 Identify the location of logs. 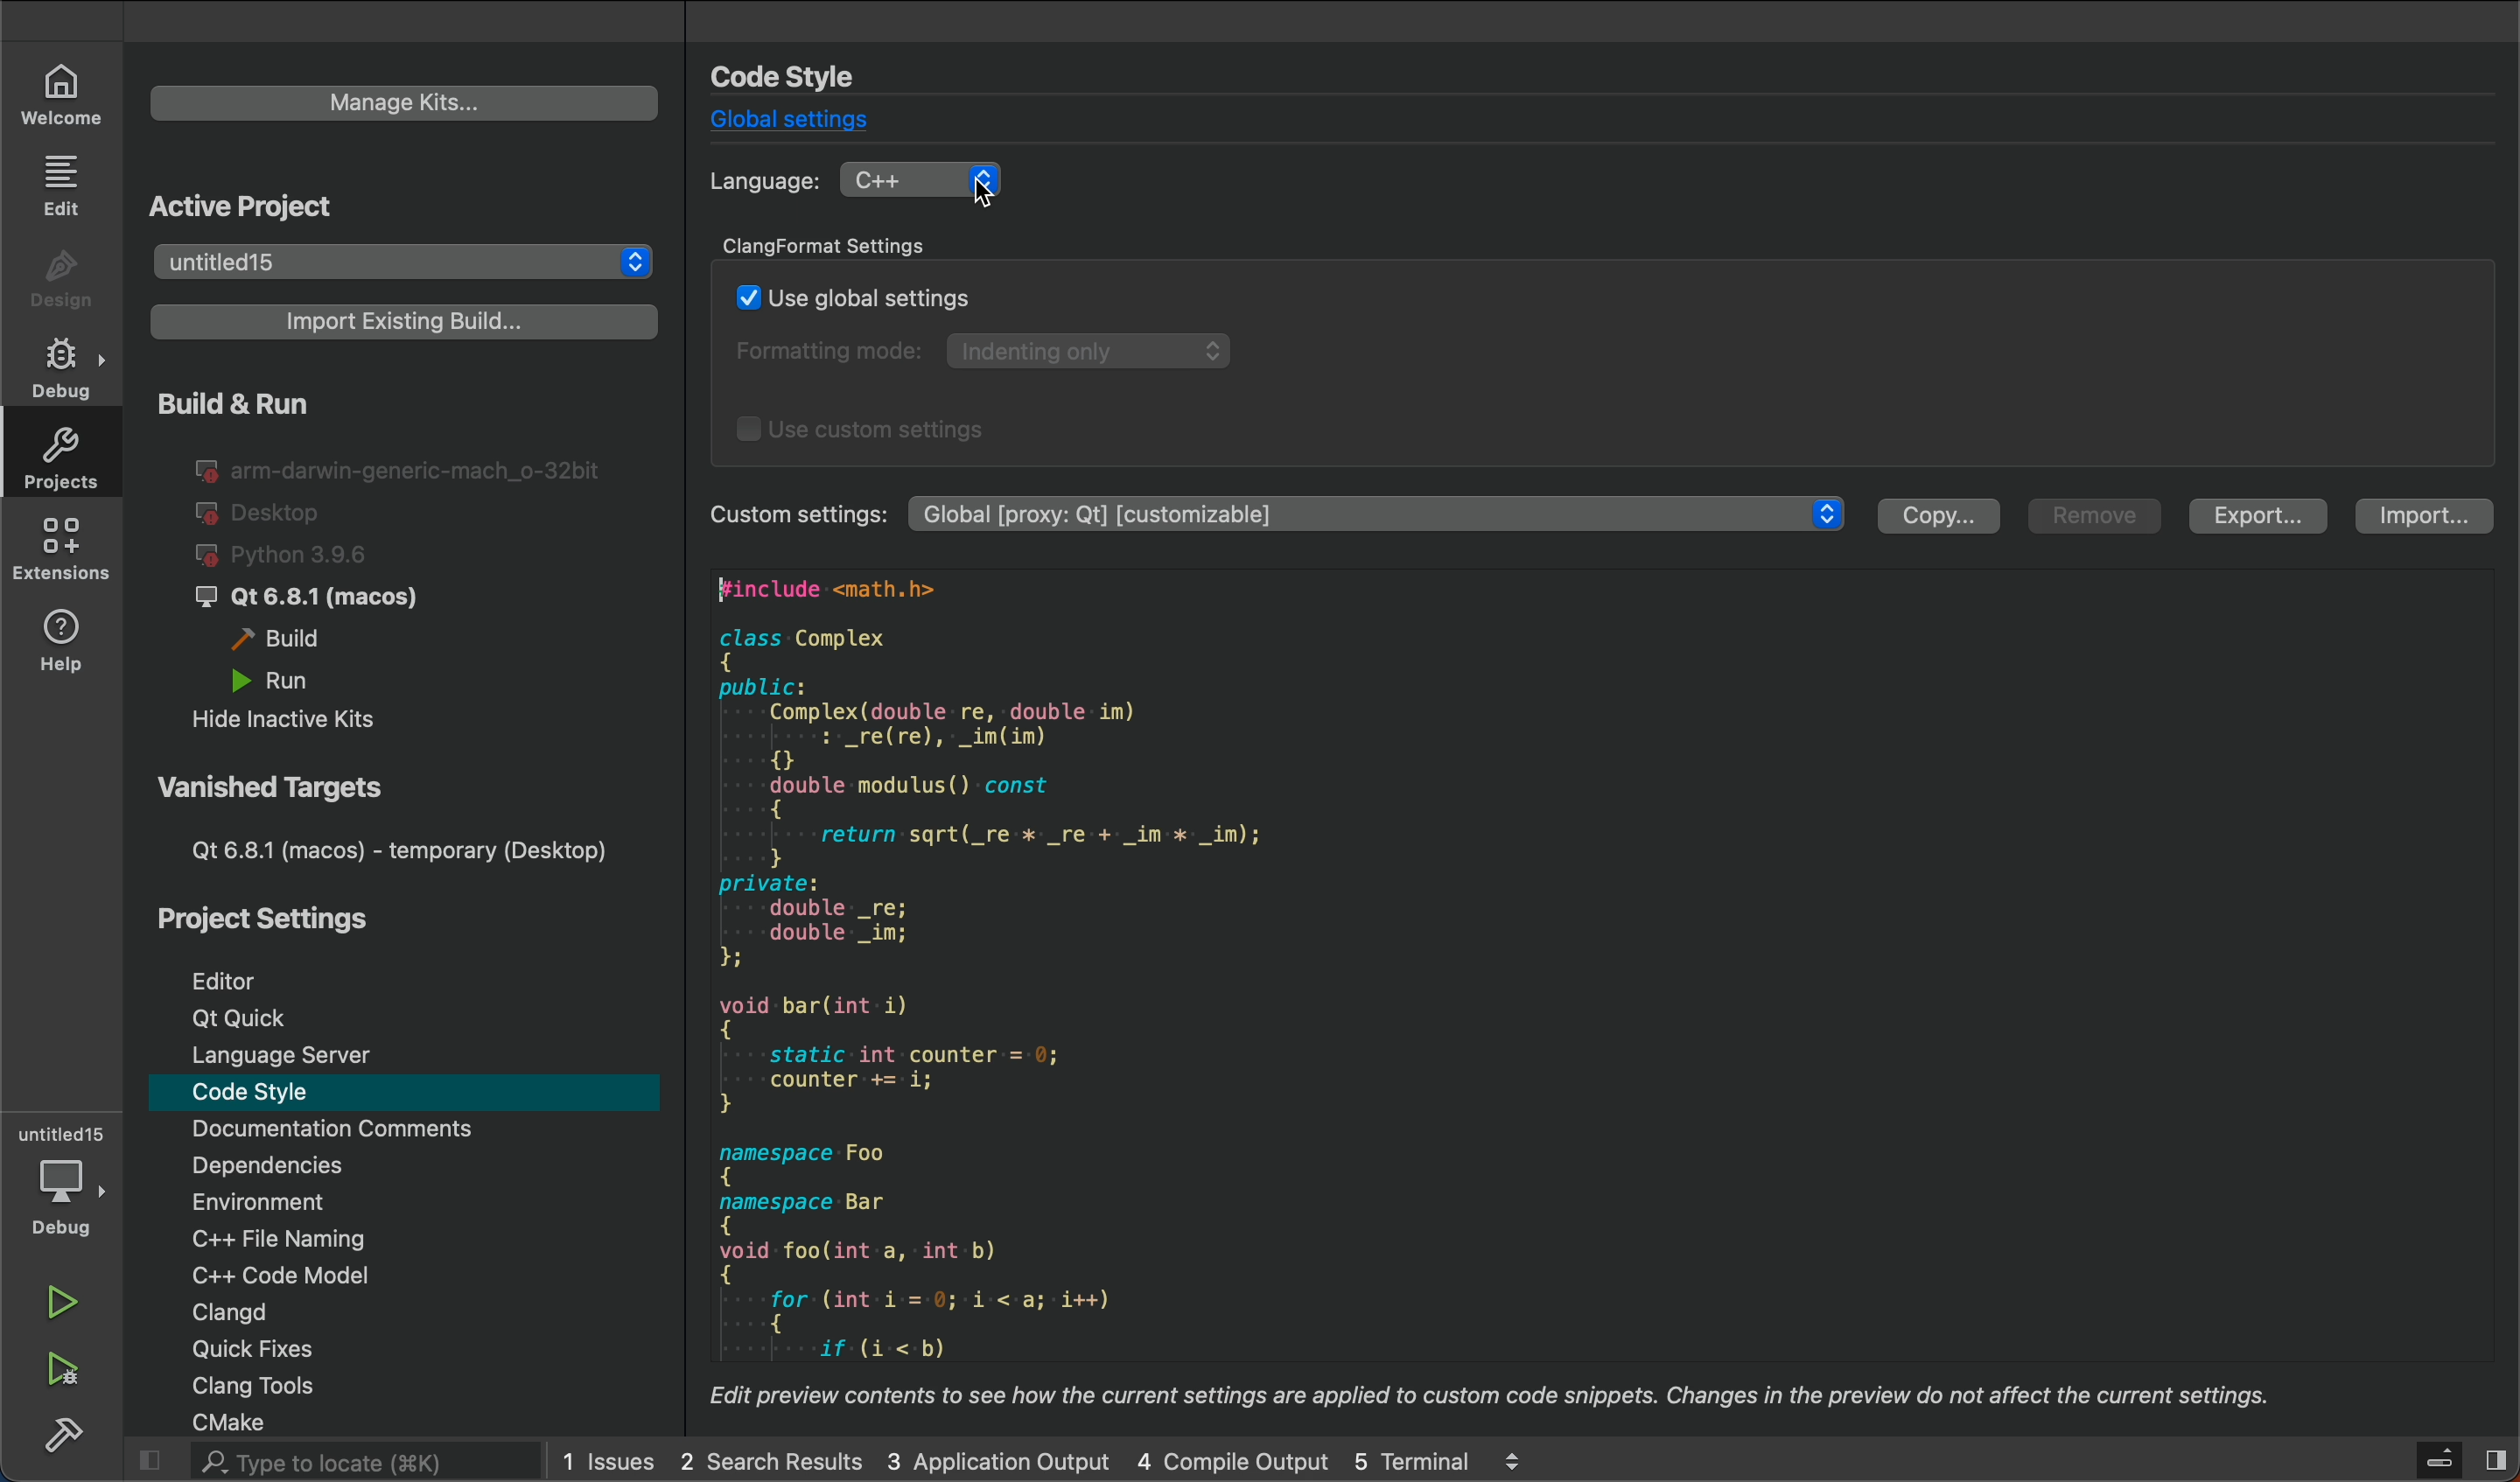
(1055, 1460).